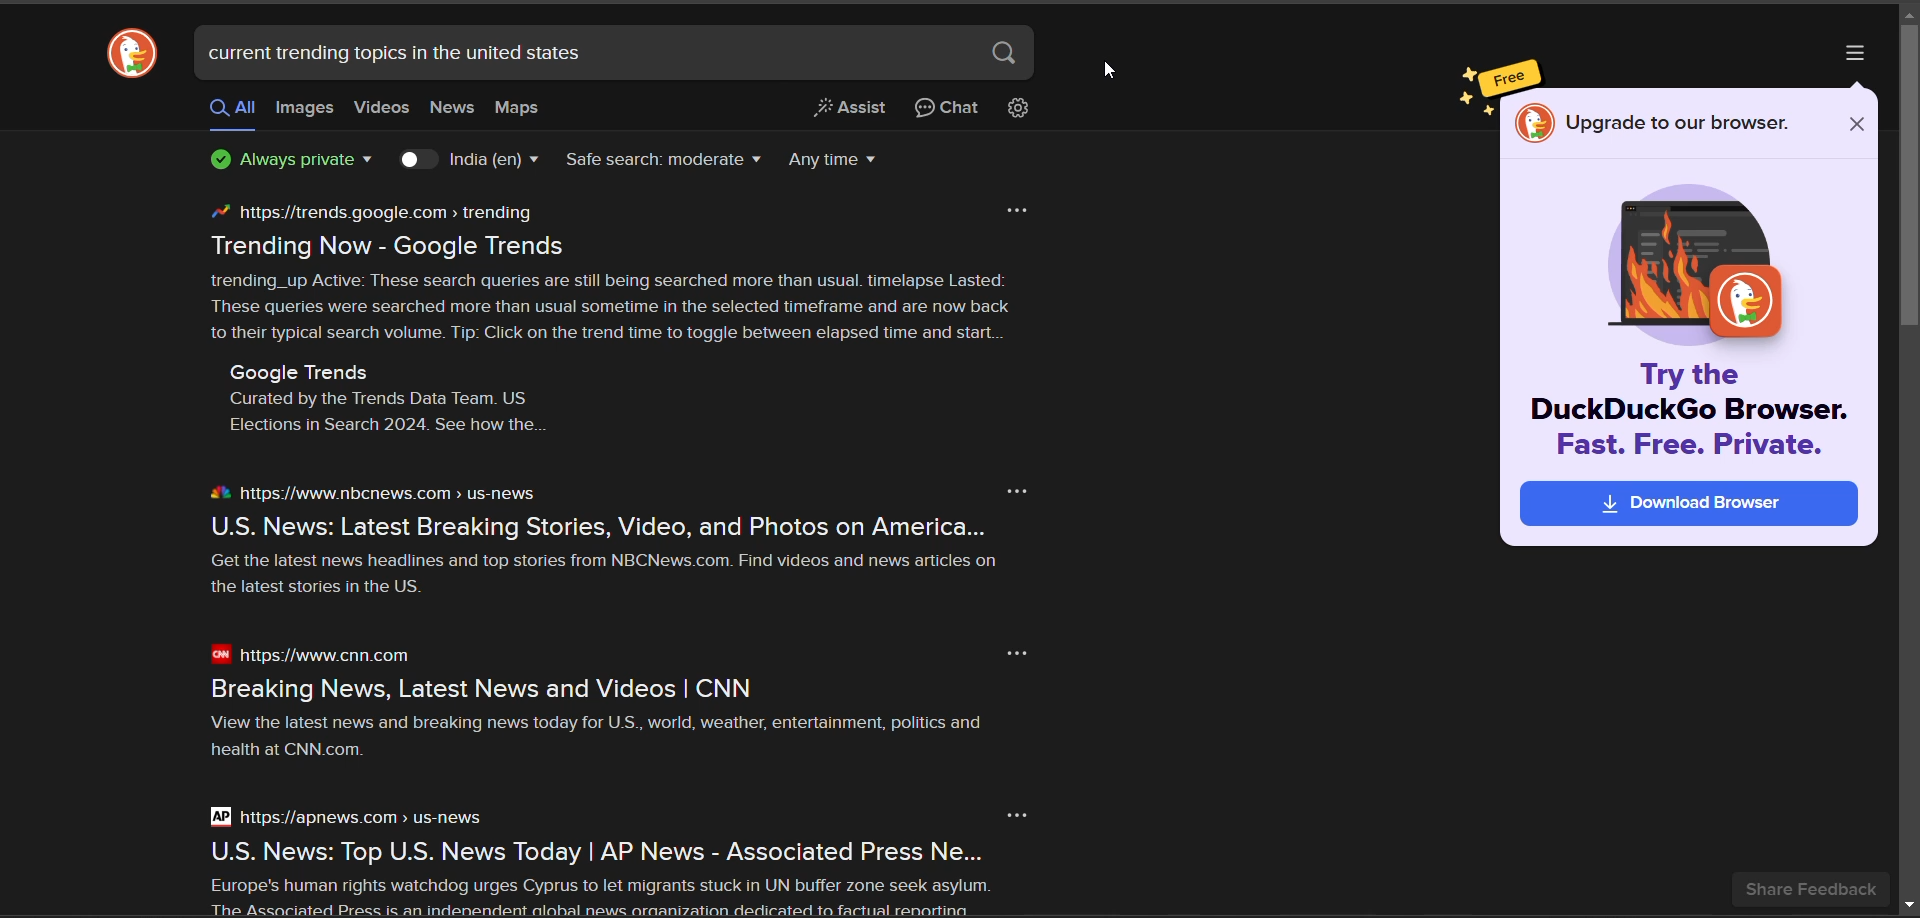 This screenshot has height=918, width=1920. I want to click on Try the DuckDuckGo Browser. Fast. Free. Private., so click(1685, 412).